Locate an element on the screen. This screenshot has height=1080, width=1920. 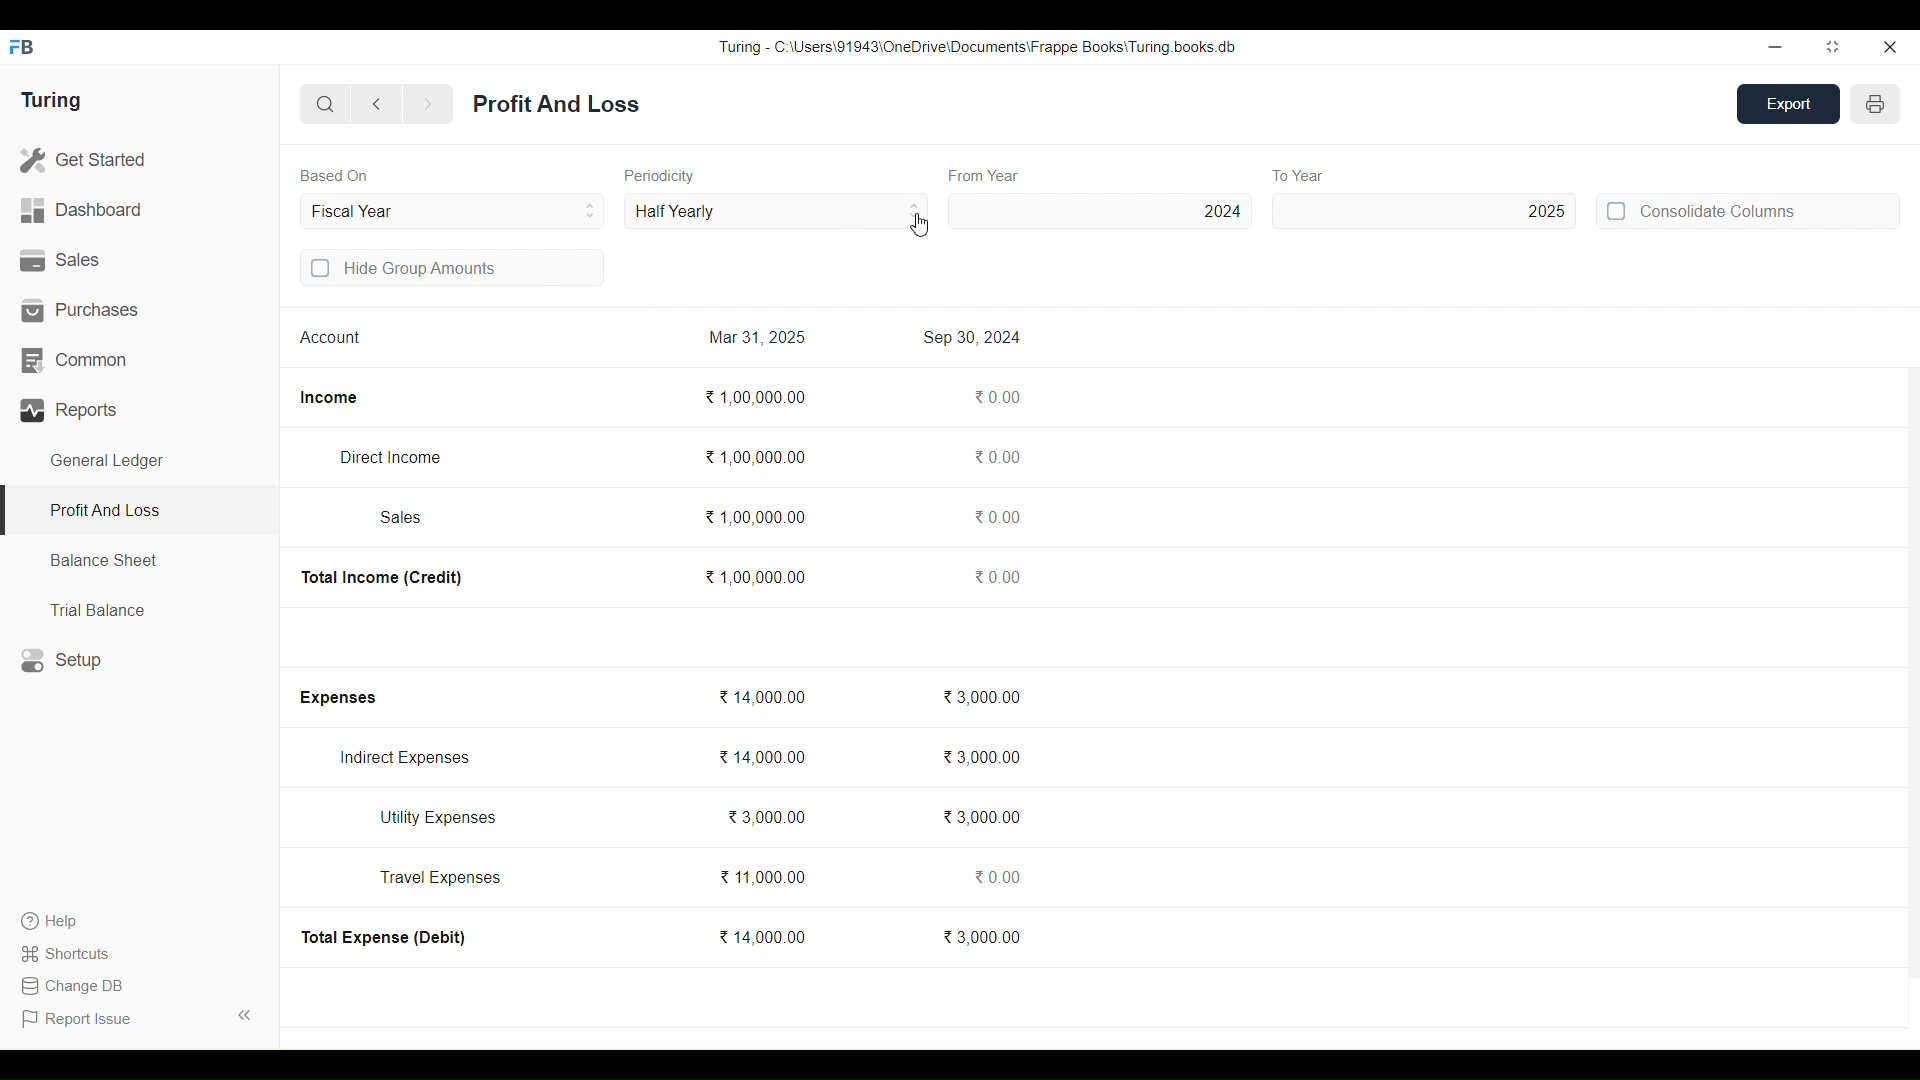
3,000.00 is located at coordinates (981, 757).